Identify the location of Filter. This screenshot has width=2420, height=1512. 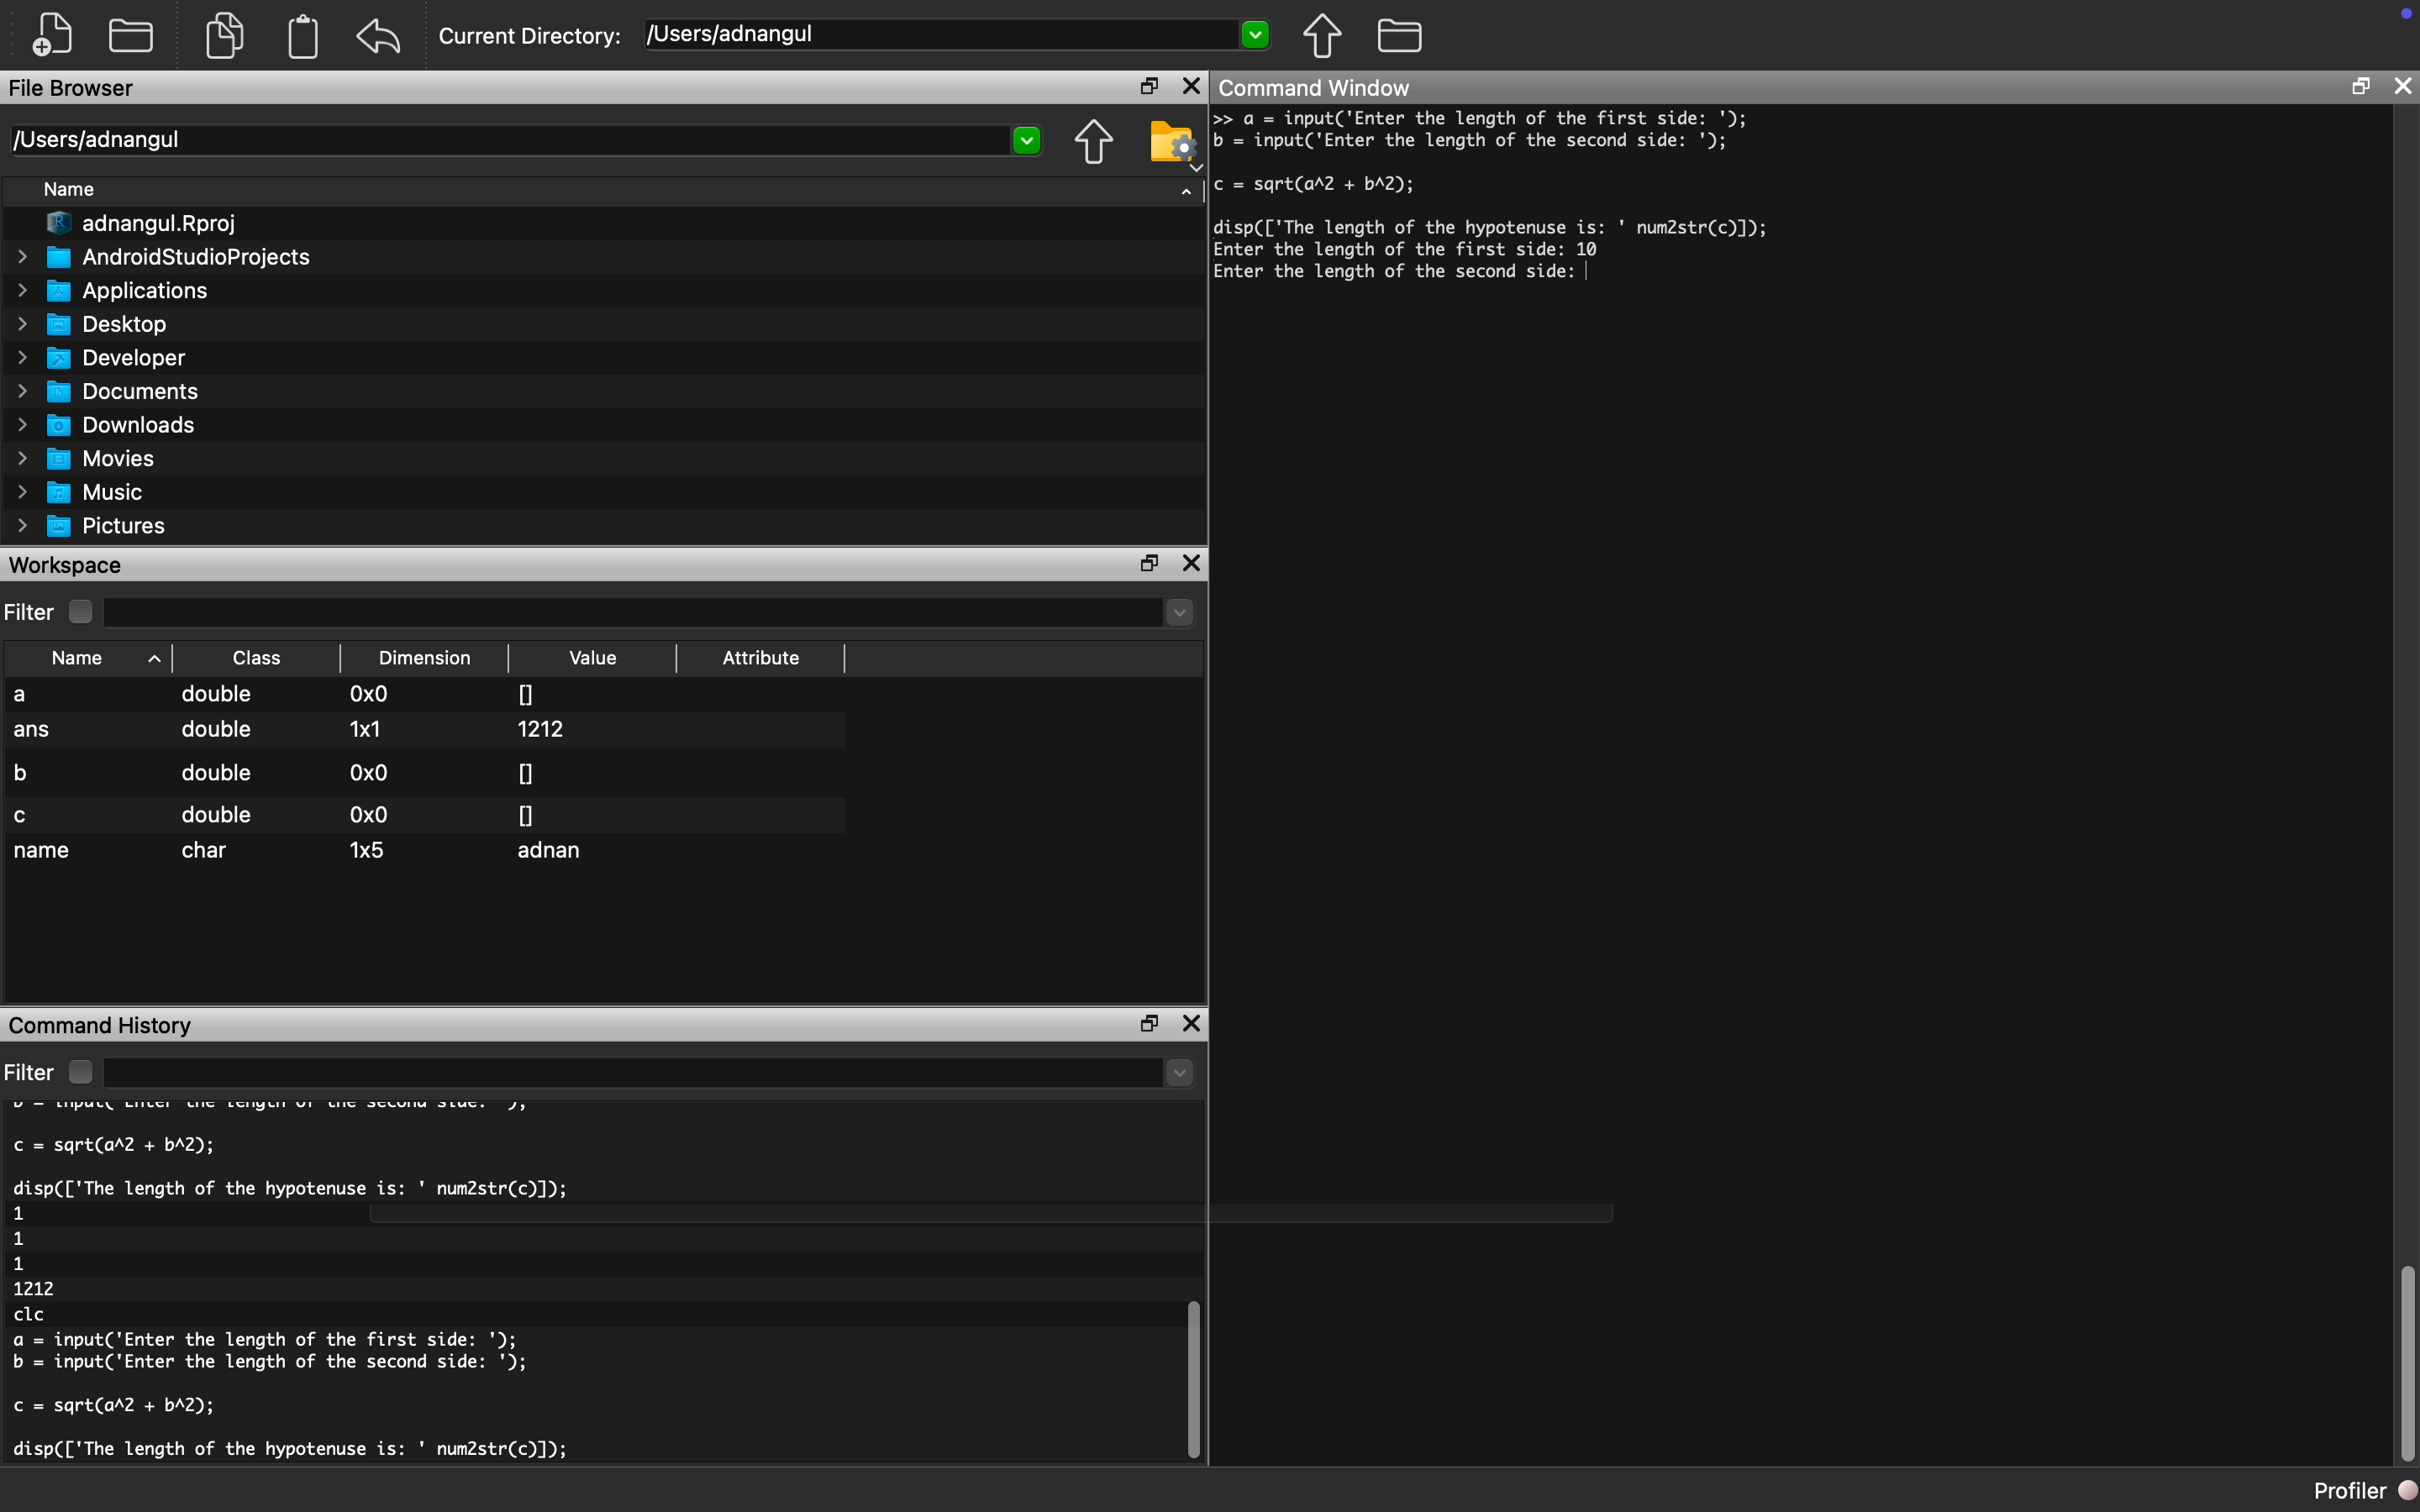
(31, 613).